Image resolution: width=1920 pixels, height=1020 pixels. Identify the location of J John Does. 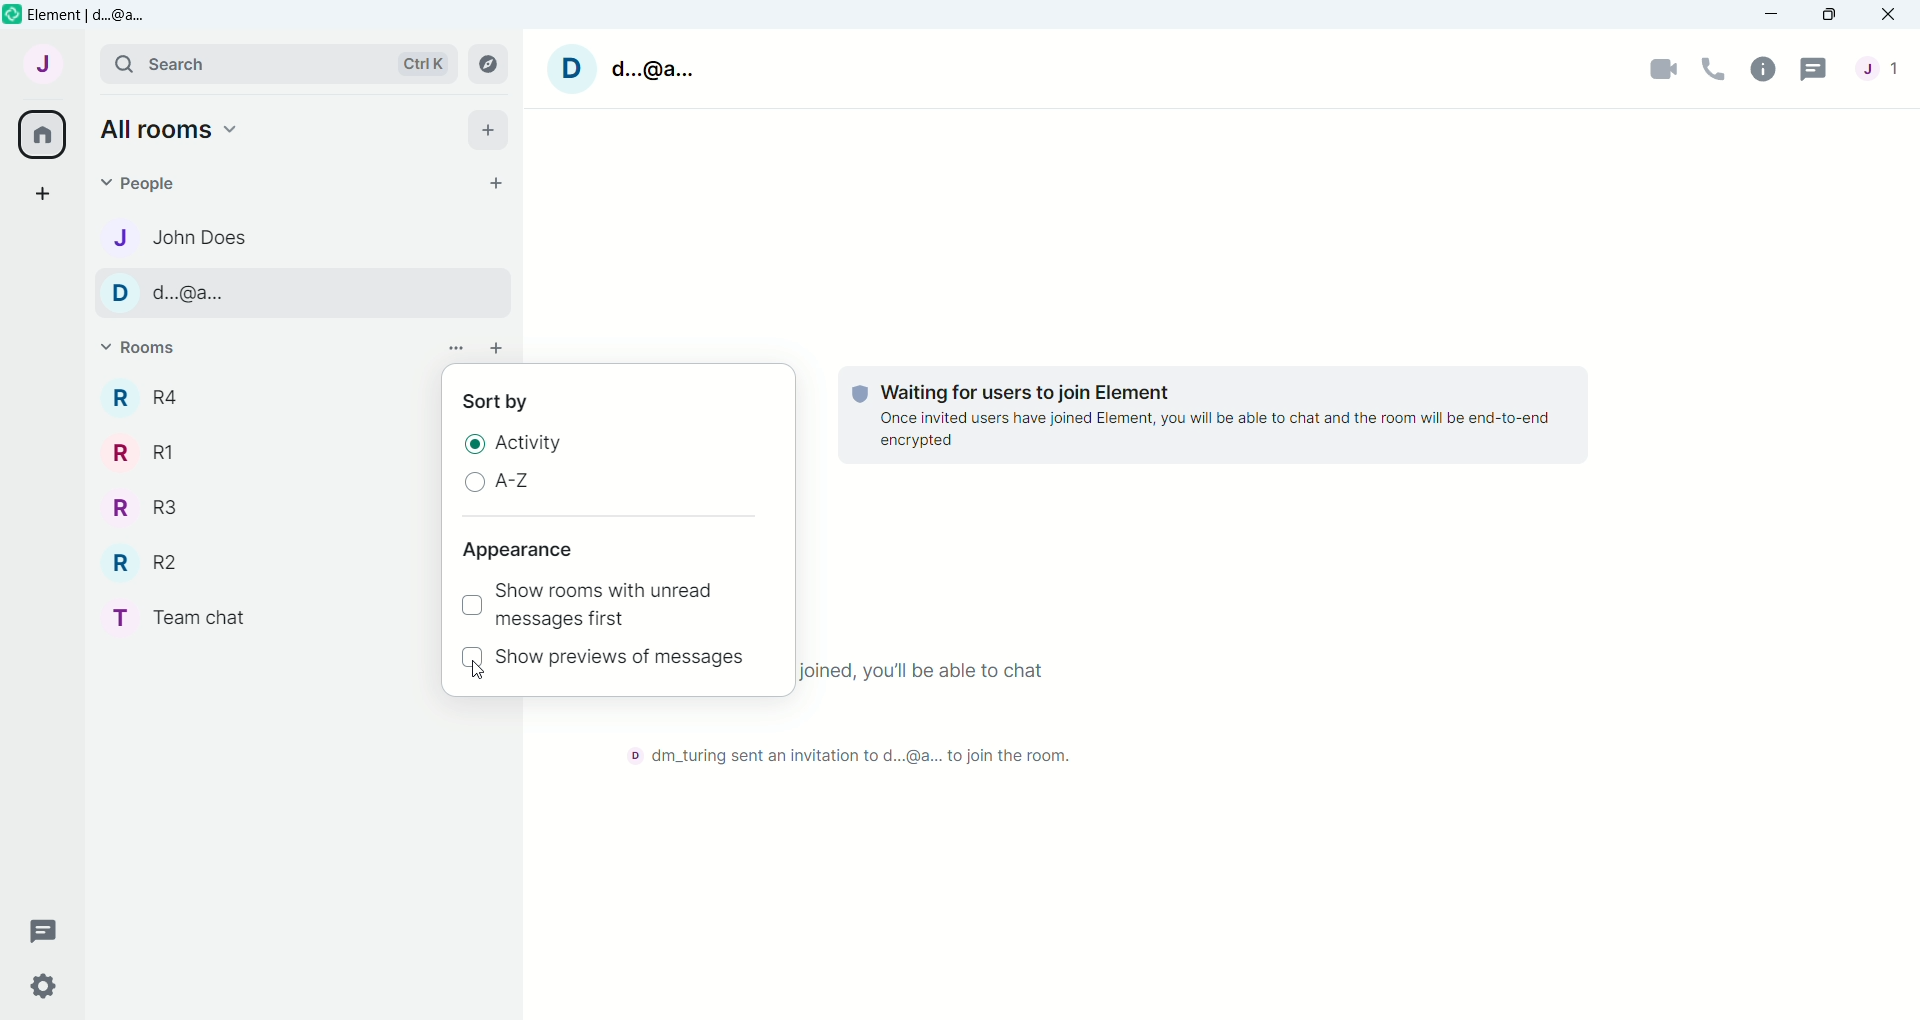
(181, 238).